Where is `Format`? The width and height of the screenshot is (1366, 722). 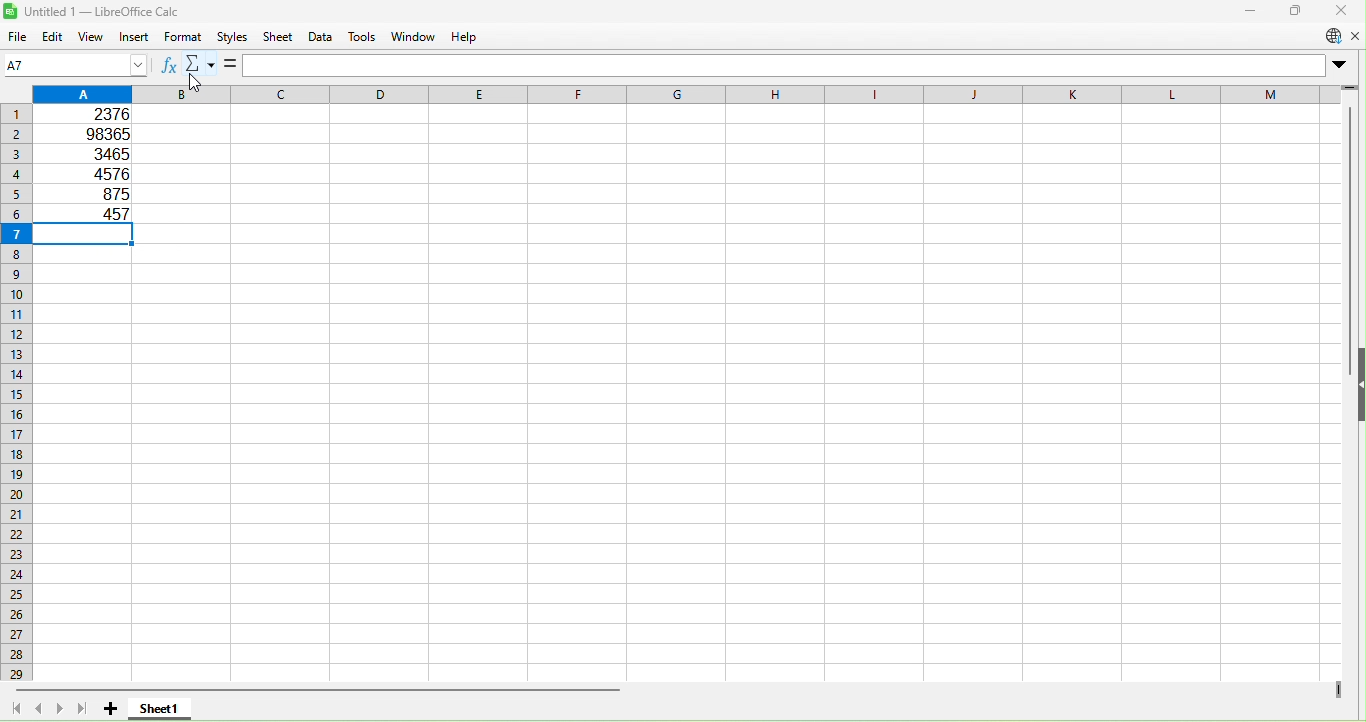 Format is located at coordinates (183, 37).